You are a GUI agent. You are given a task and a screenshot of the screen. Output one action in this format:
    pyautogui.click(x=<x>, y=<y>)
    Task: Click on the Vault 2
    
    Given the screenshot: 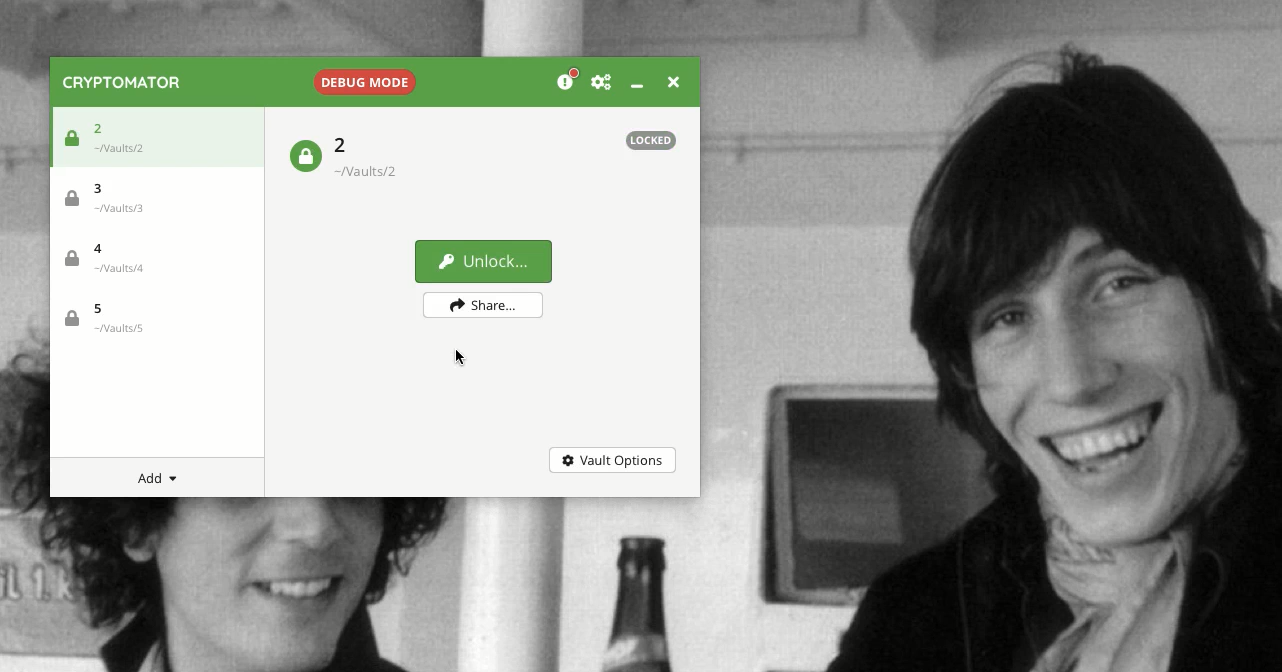 What is the action you would take?
    pyautogui.click(x=375, y=158)
    